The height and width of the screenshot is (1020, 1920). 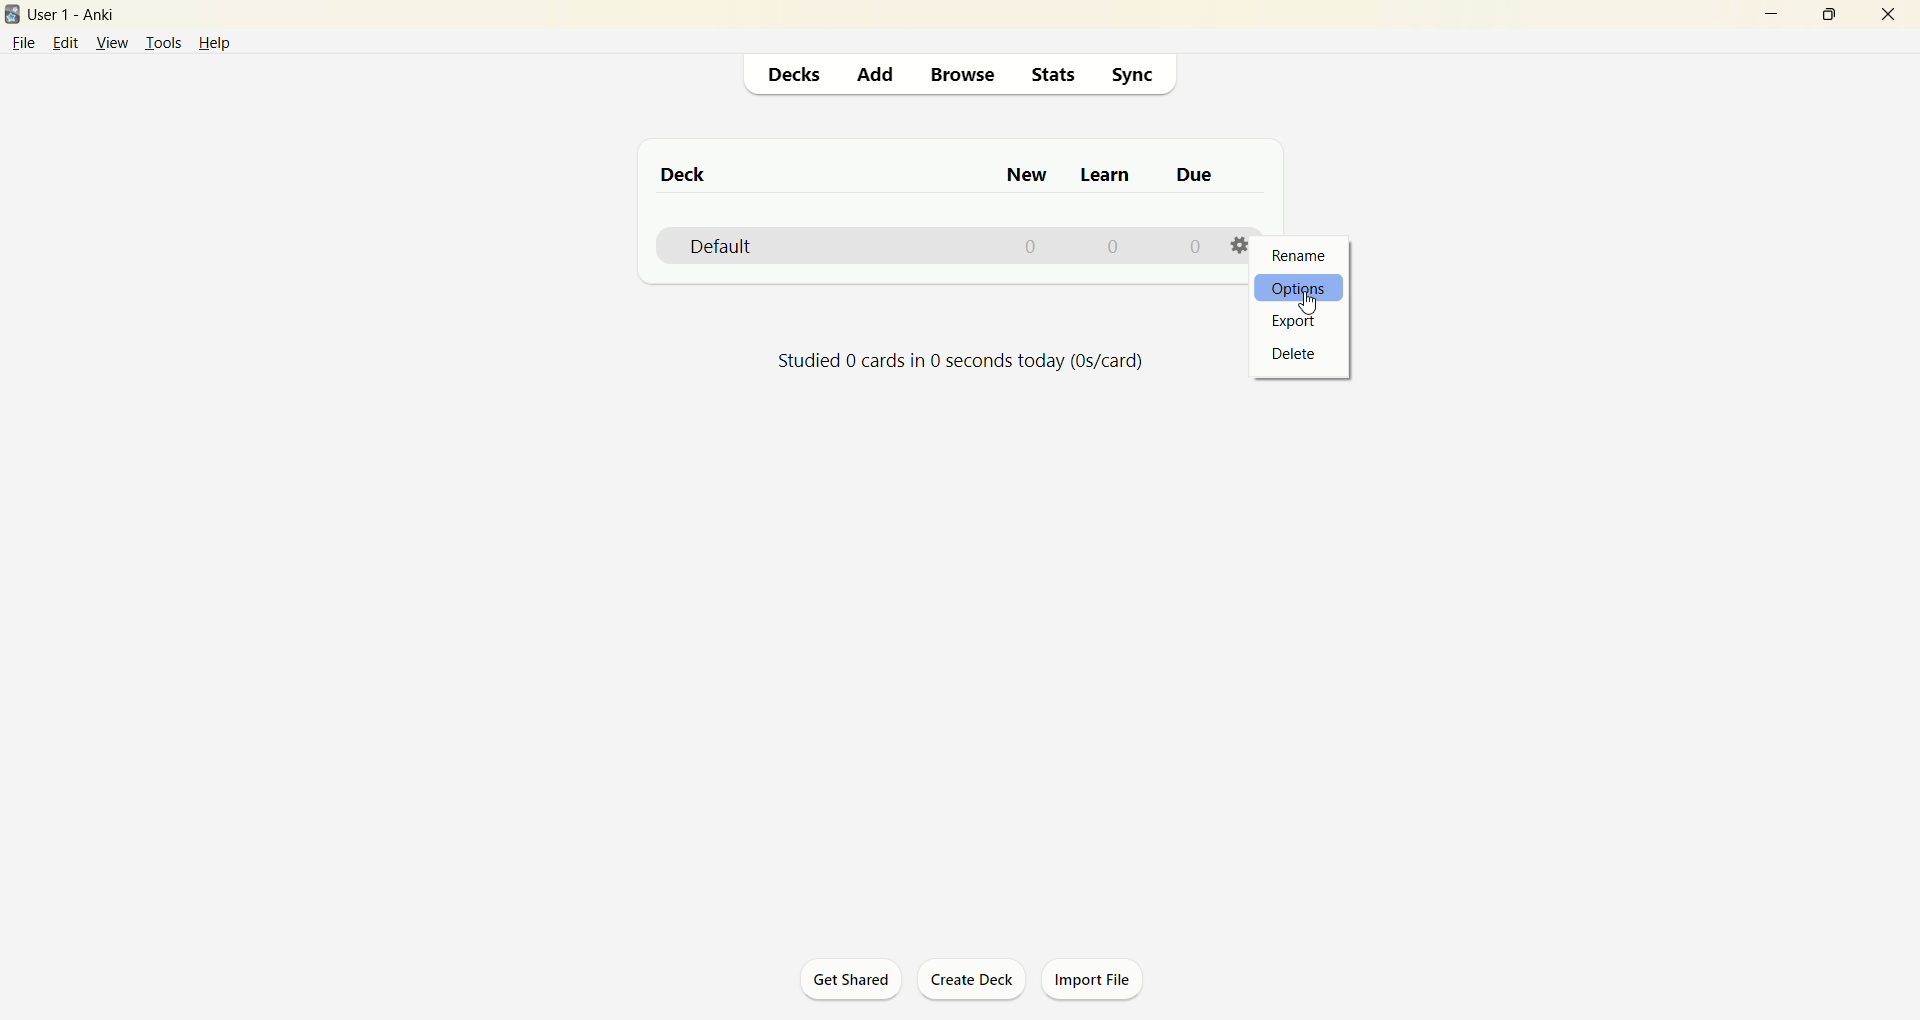 I want to click on default, so click(x=722, y=248).